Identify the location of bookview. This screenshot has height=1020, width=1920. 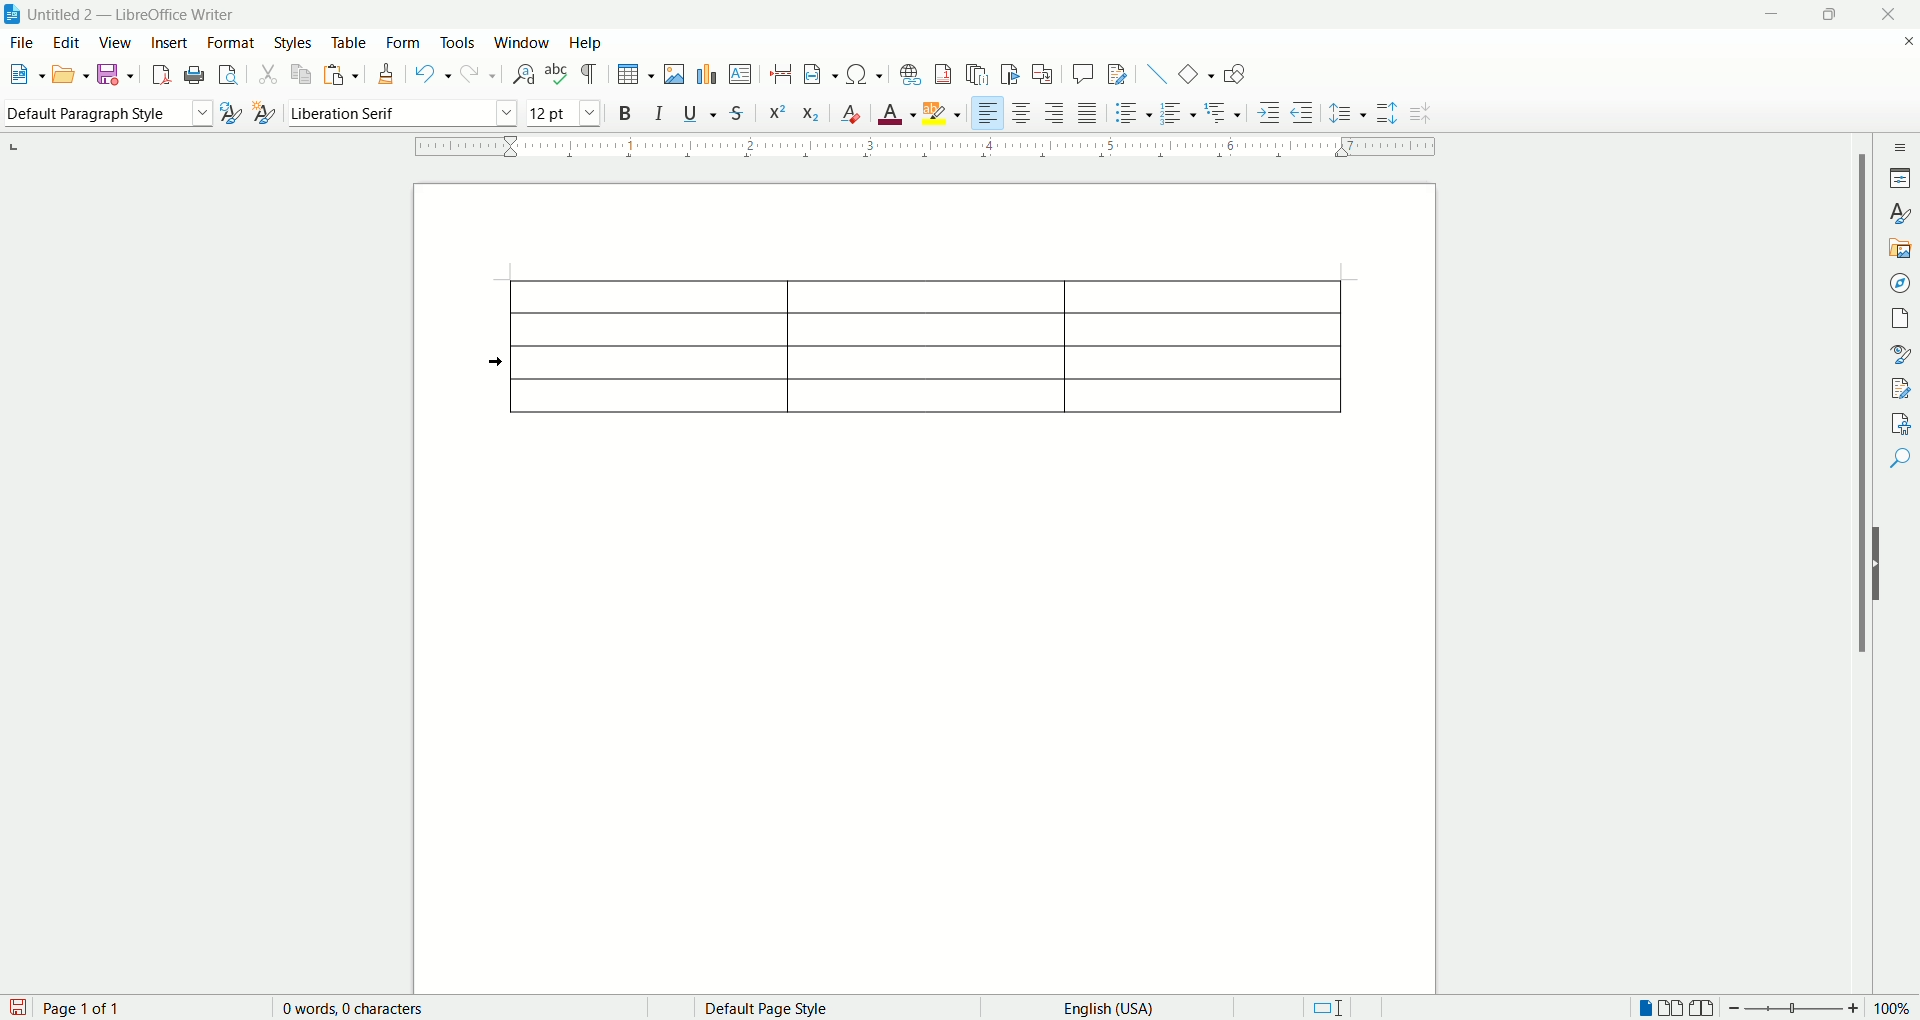
(1703, 1009).